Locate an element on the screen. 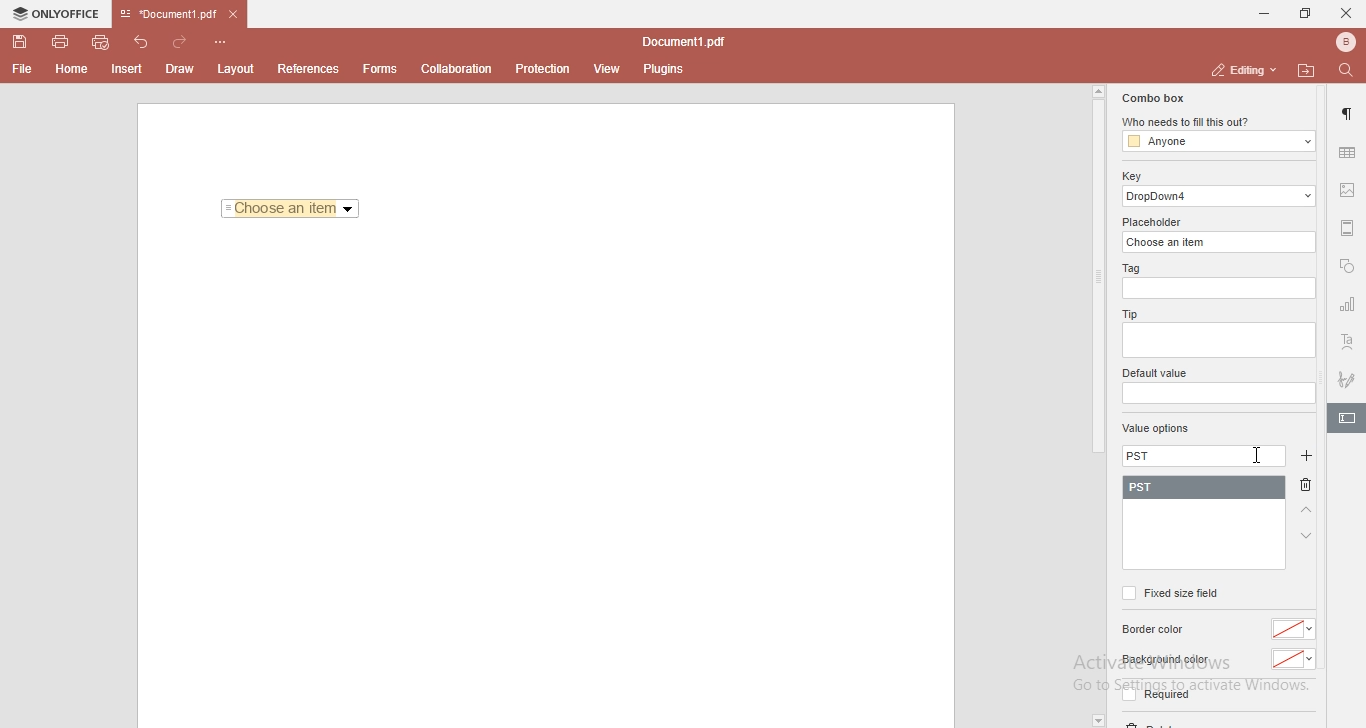 The image size is (1366, 728). empty box is located at coordinates (1217, 342).